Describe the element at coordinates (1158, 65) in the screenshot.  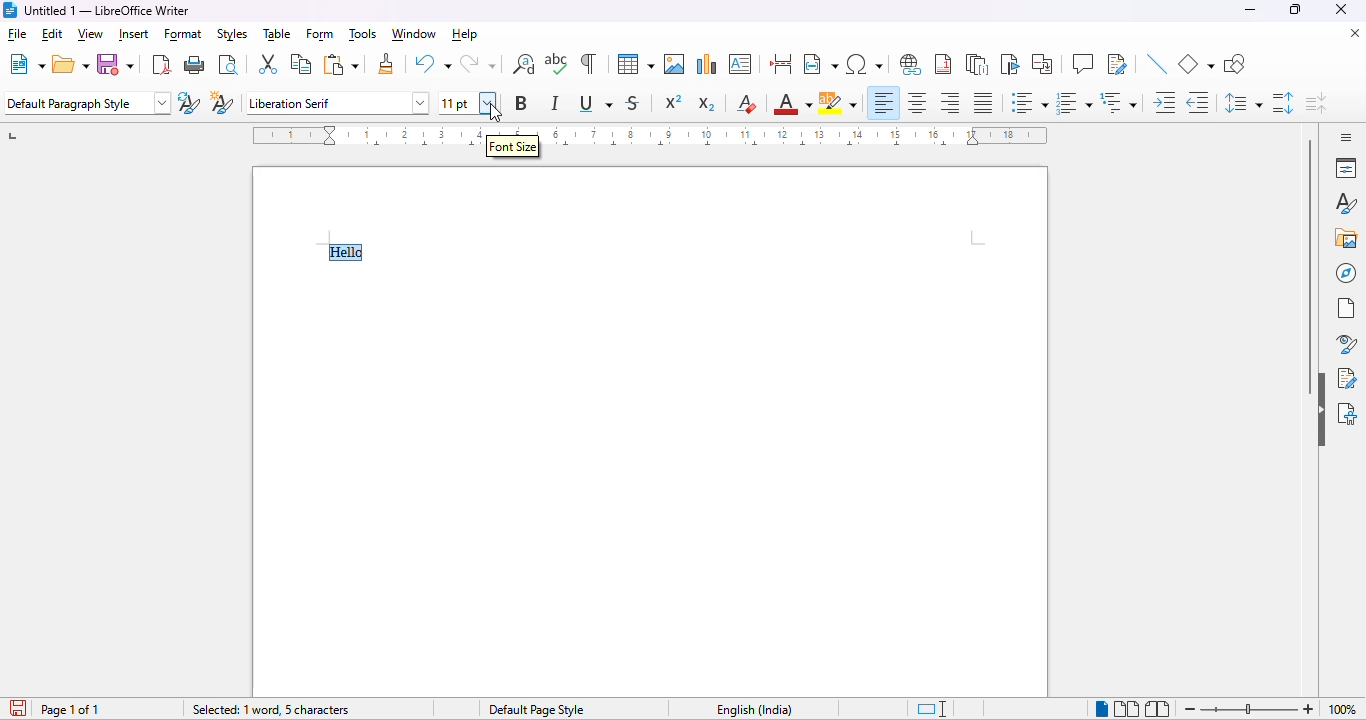
I see `insert line` at that location.